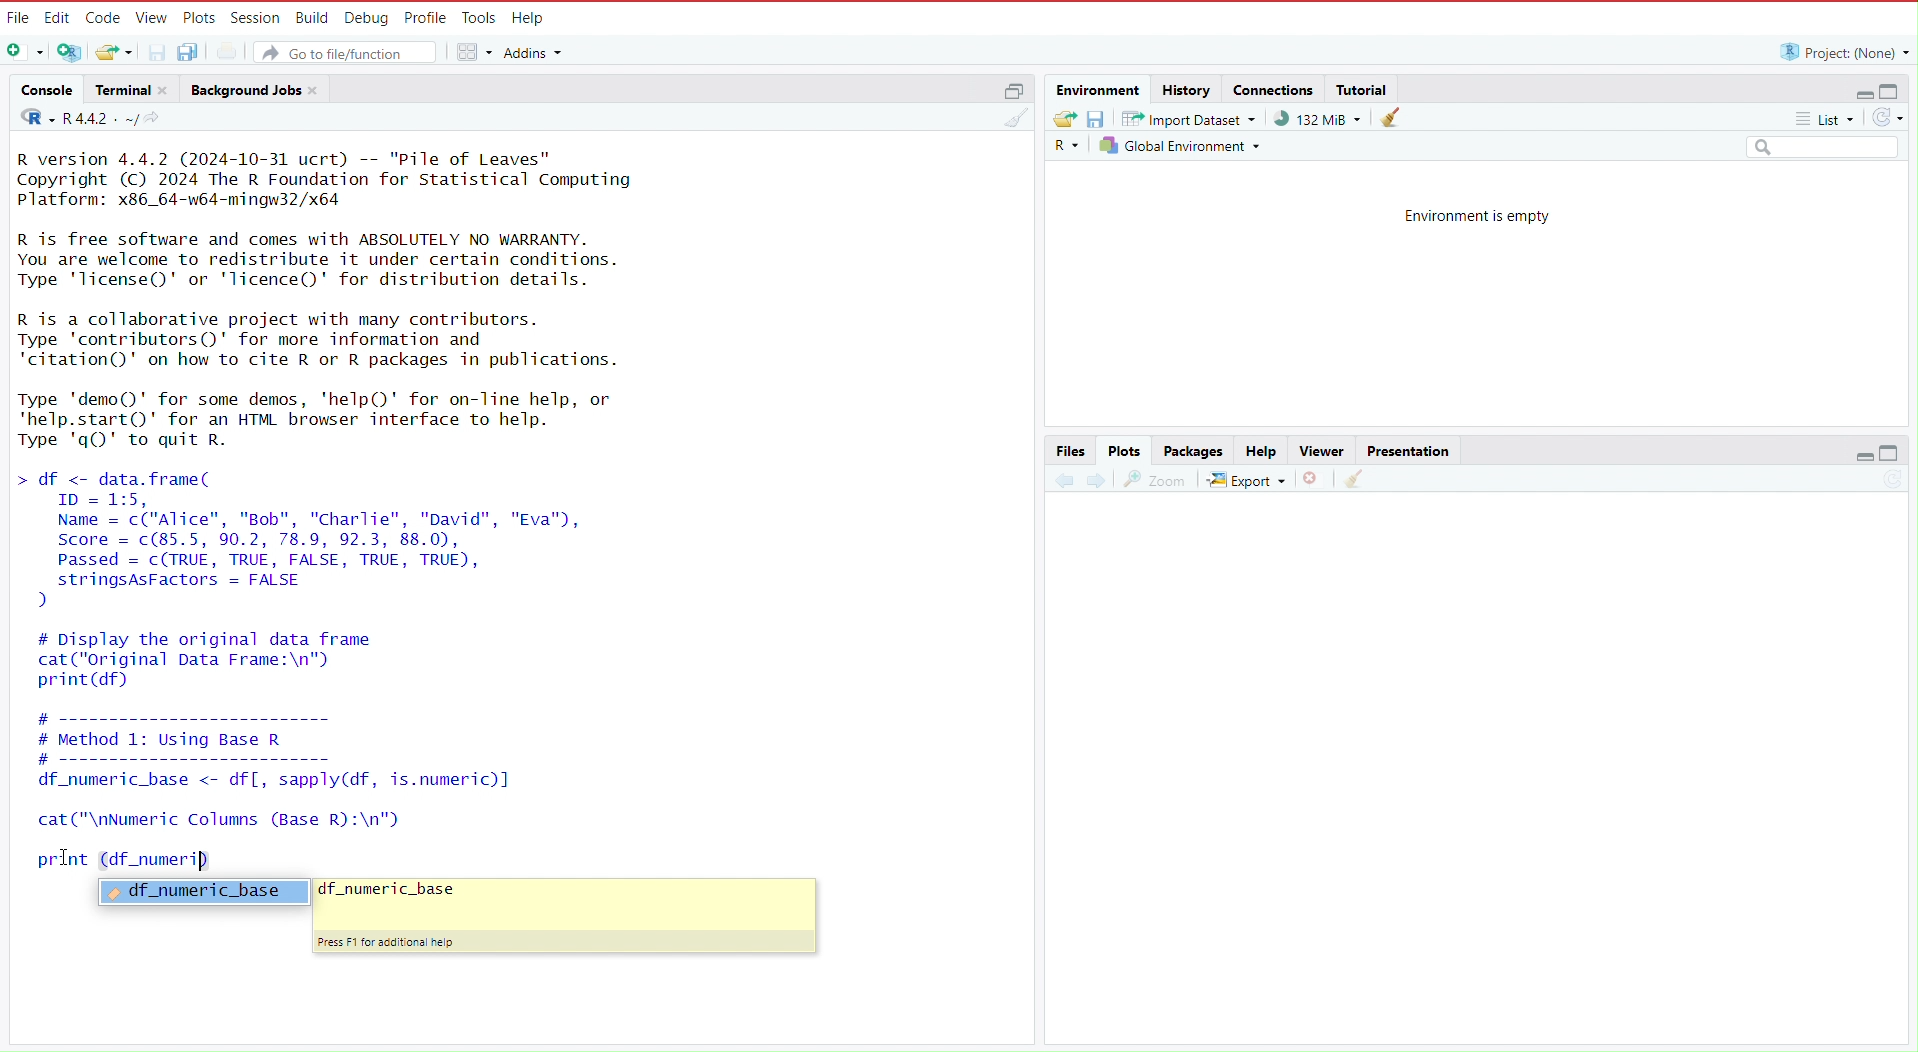 The height and width of the screenshot is (1052, 1918). I want to click on Import dataset, so click(1191, 119).